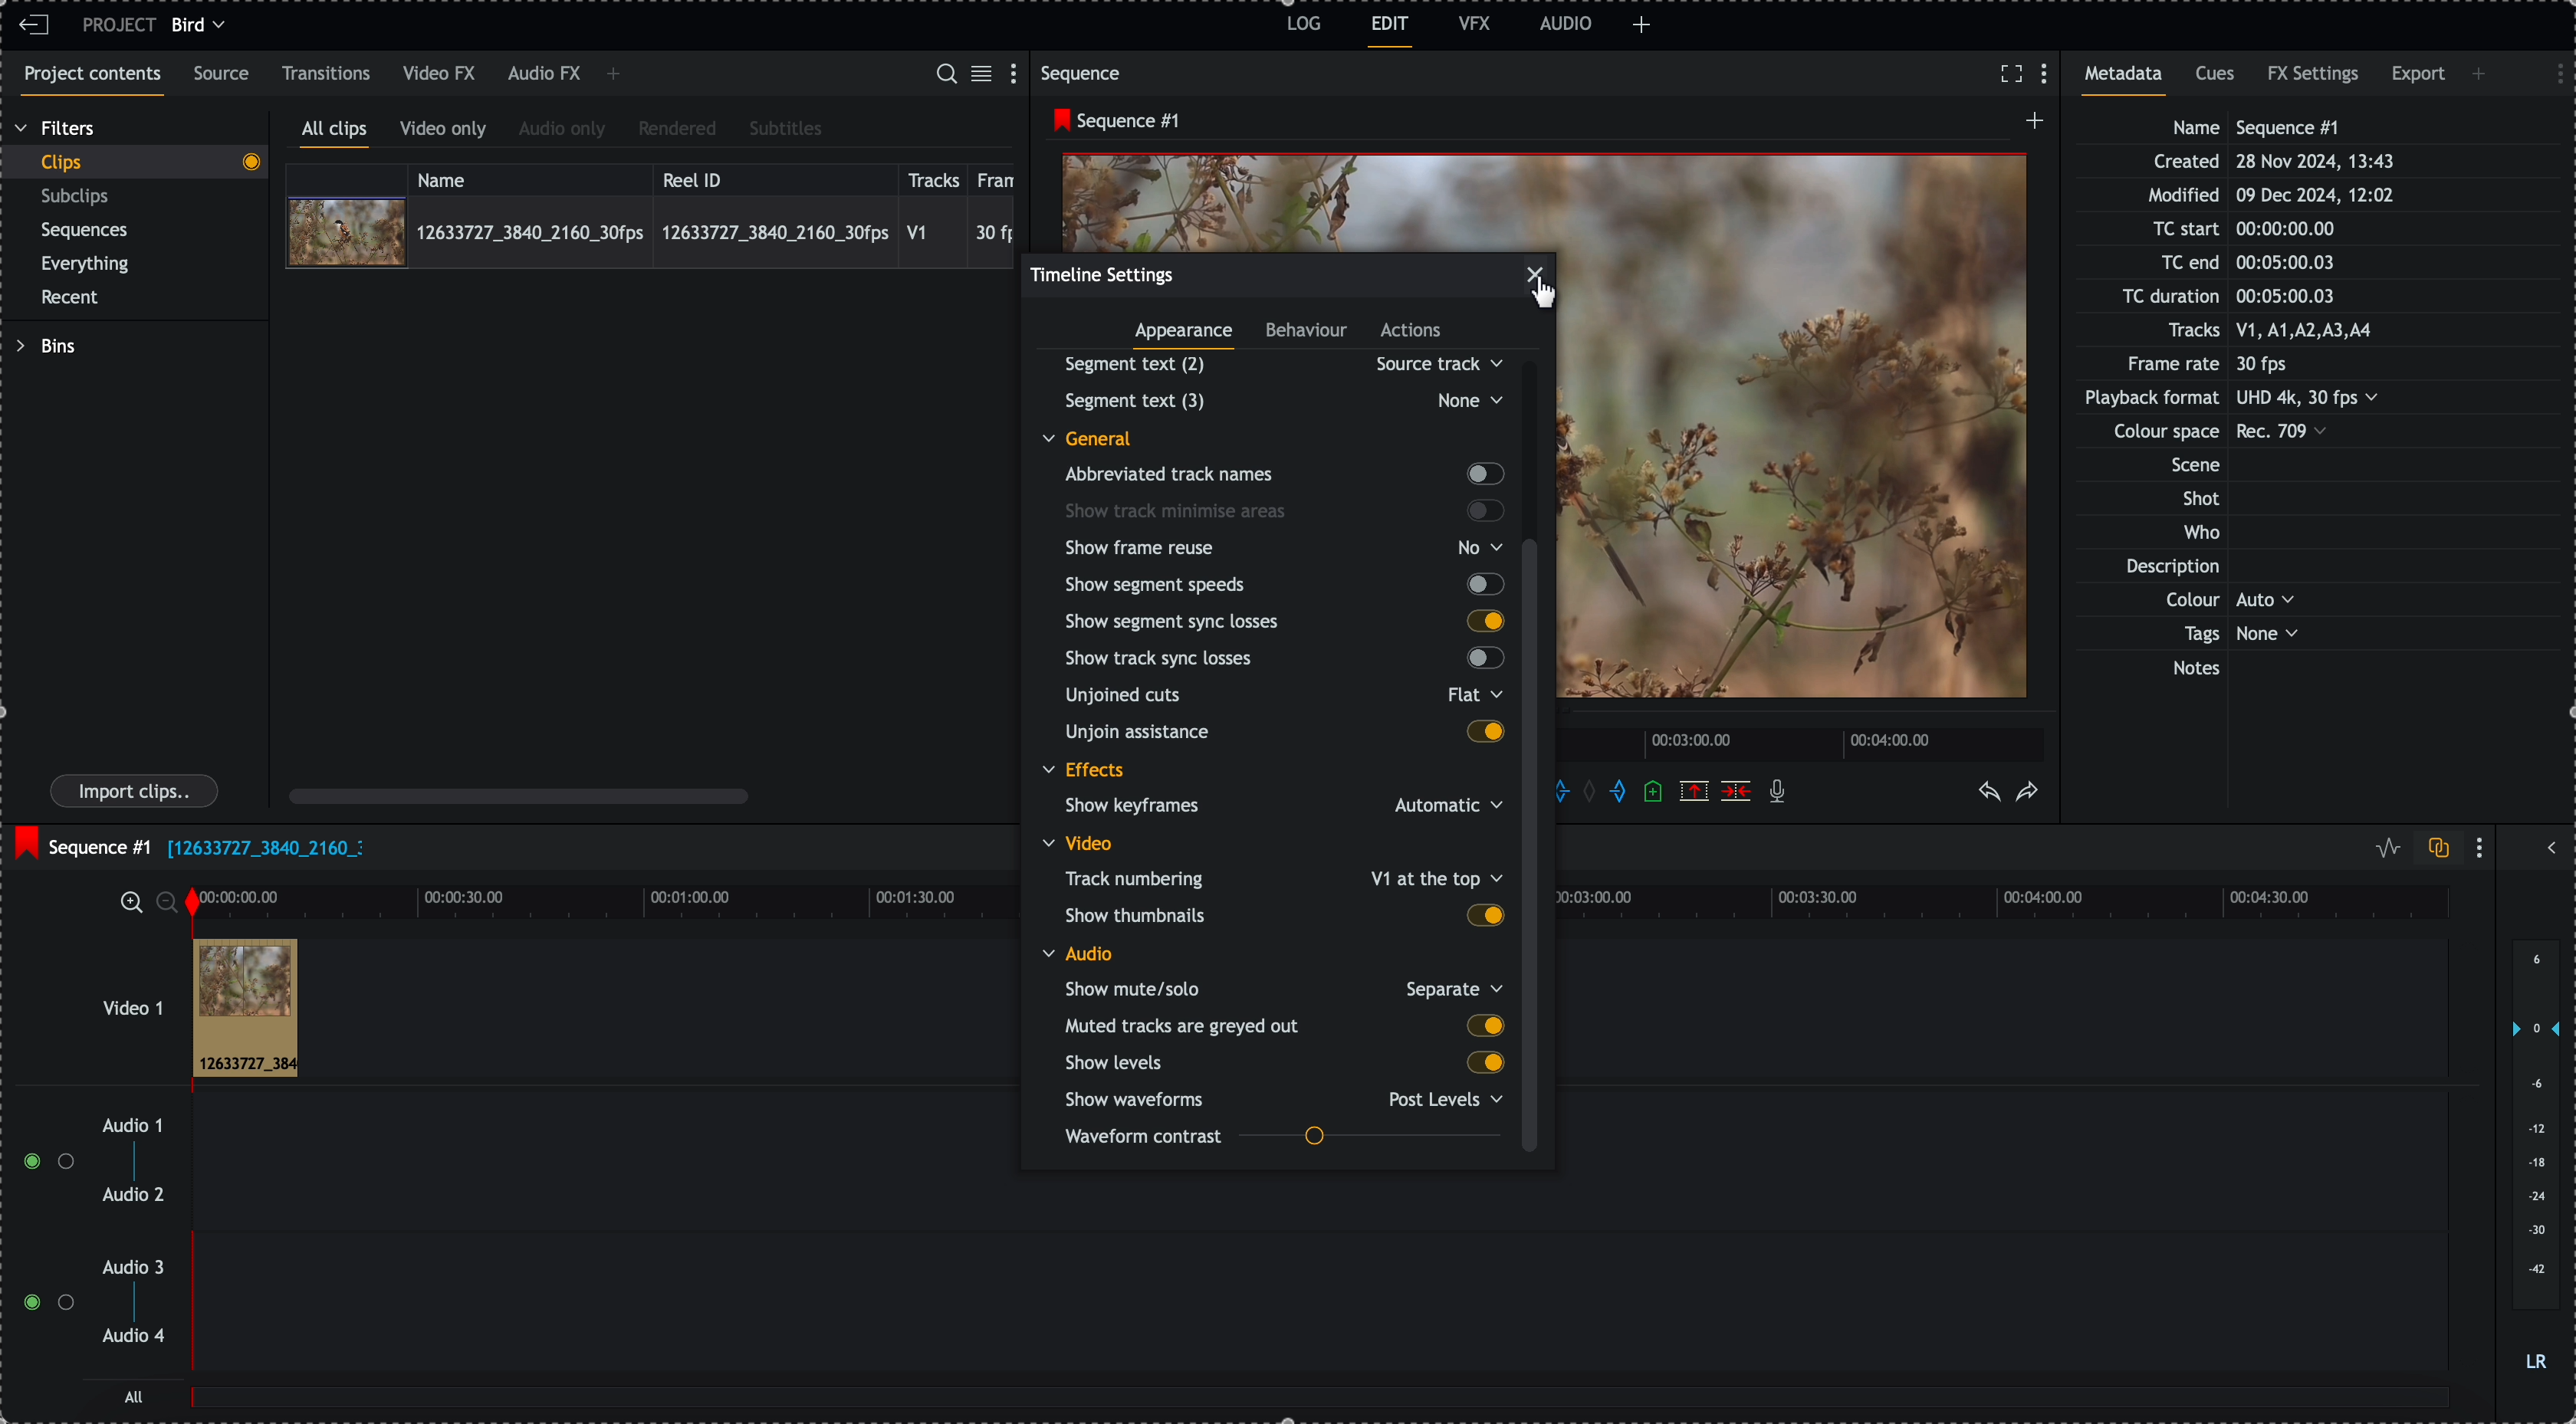 Image resolution: width=2576 pixels, height=1424 pixels. I want to click on click on show waveforms options, so click(1289, 1098).